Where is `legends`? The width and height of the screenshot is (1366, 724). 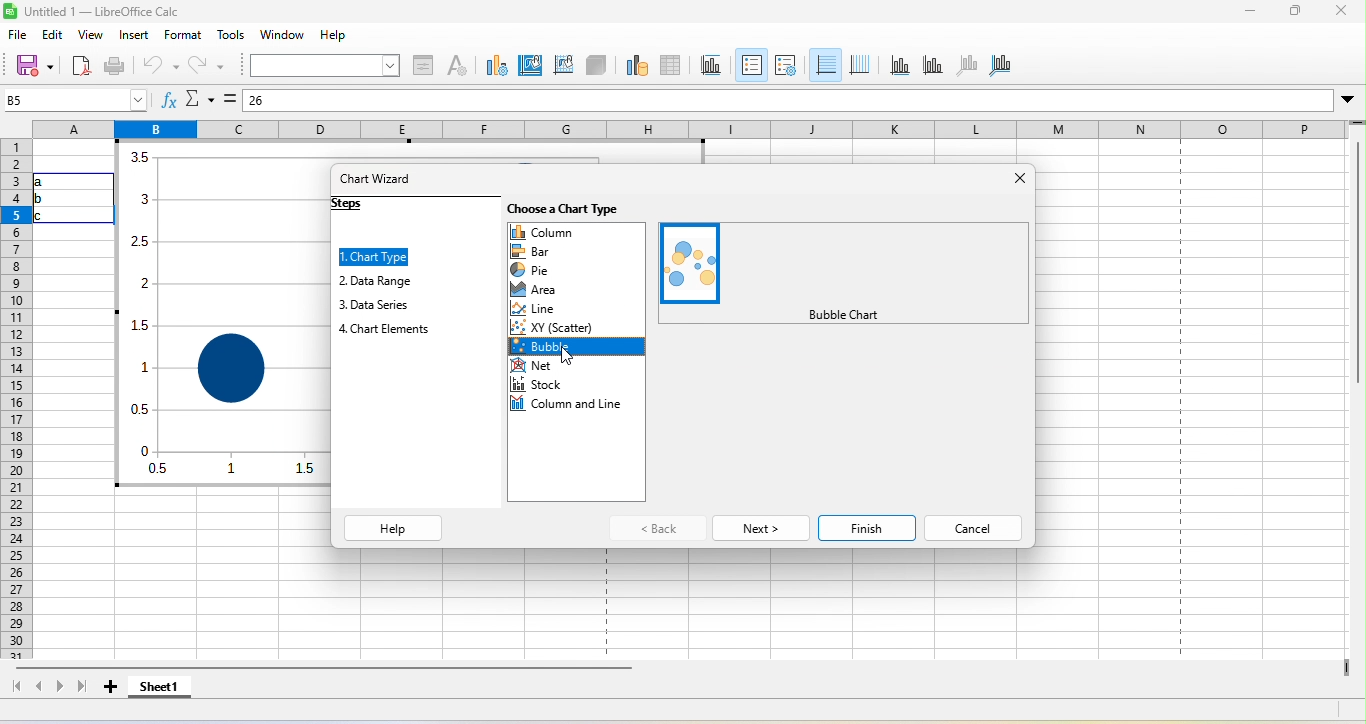 legends is located at coordinates (786, 67).